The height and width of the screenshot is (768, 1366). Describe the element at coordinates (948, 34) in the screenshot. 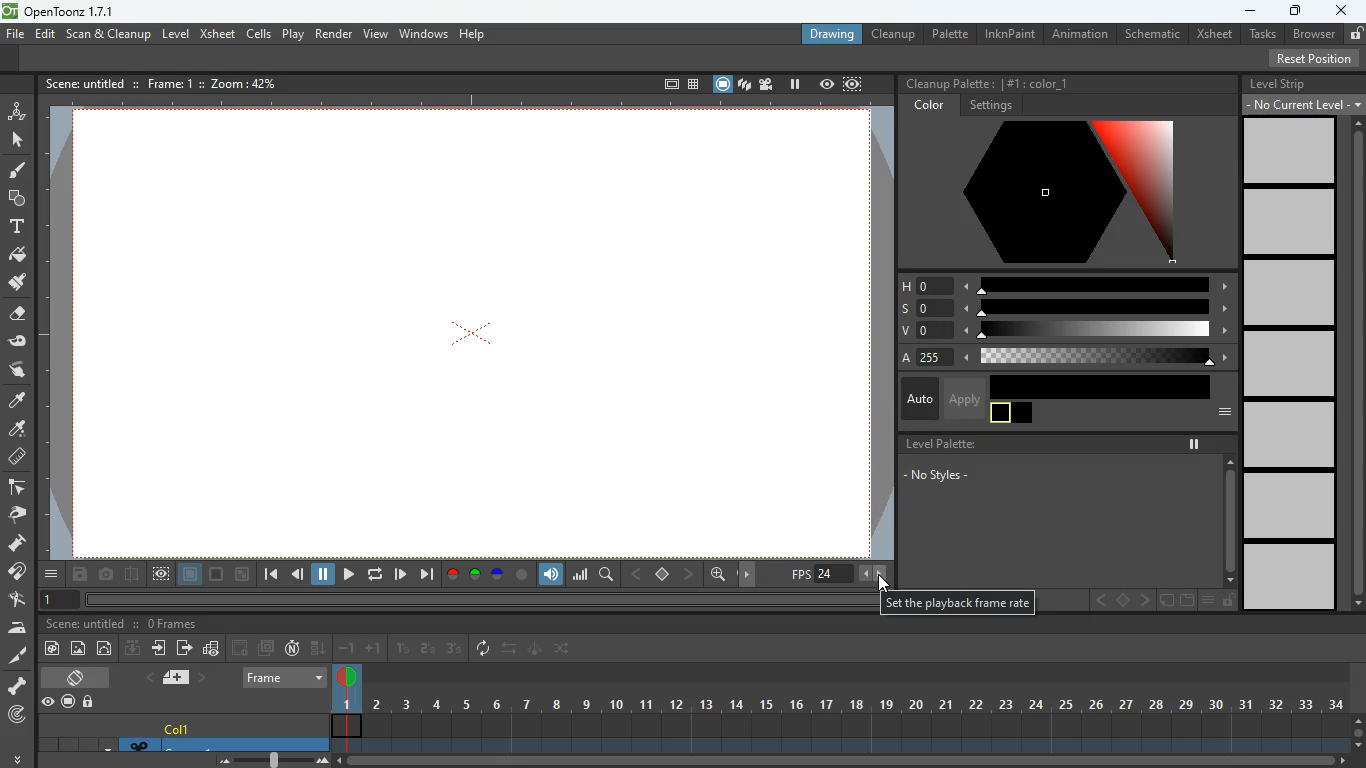

I see `palette` at that location.